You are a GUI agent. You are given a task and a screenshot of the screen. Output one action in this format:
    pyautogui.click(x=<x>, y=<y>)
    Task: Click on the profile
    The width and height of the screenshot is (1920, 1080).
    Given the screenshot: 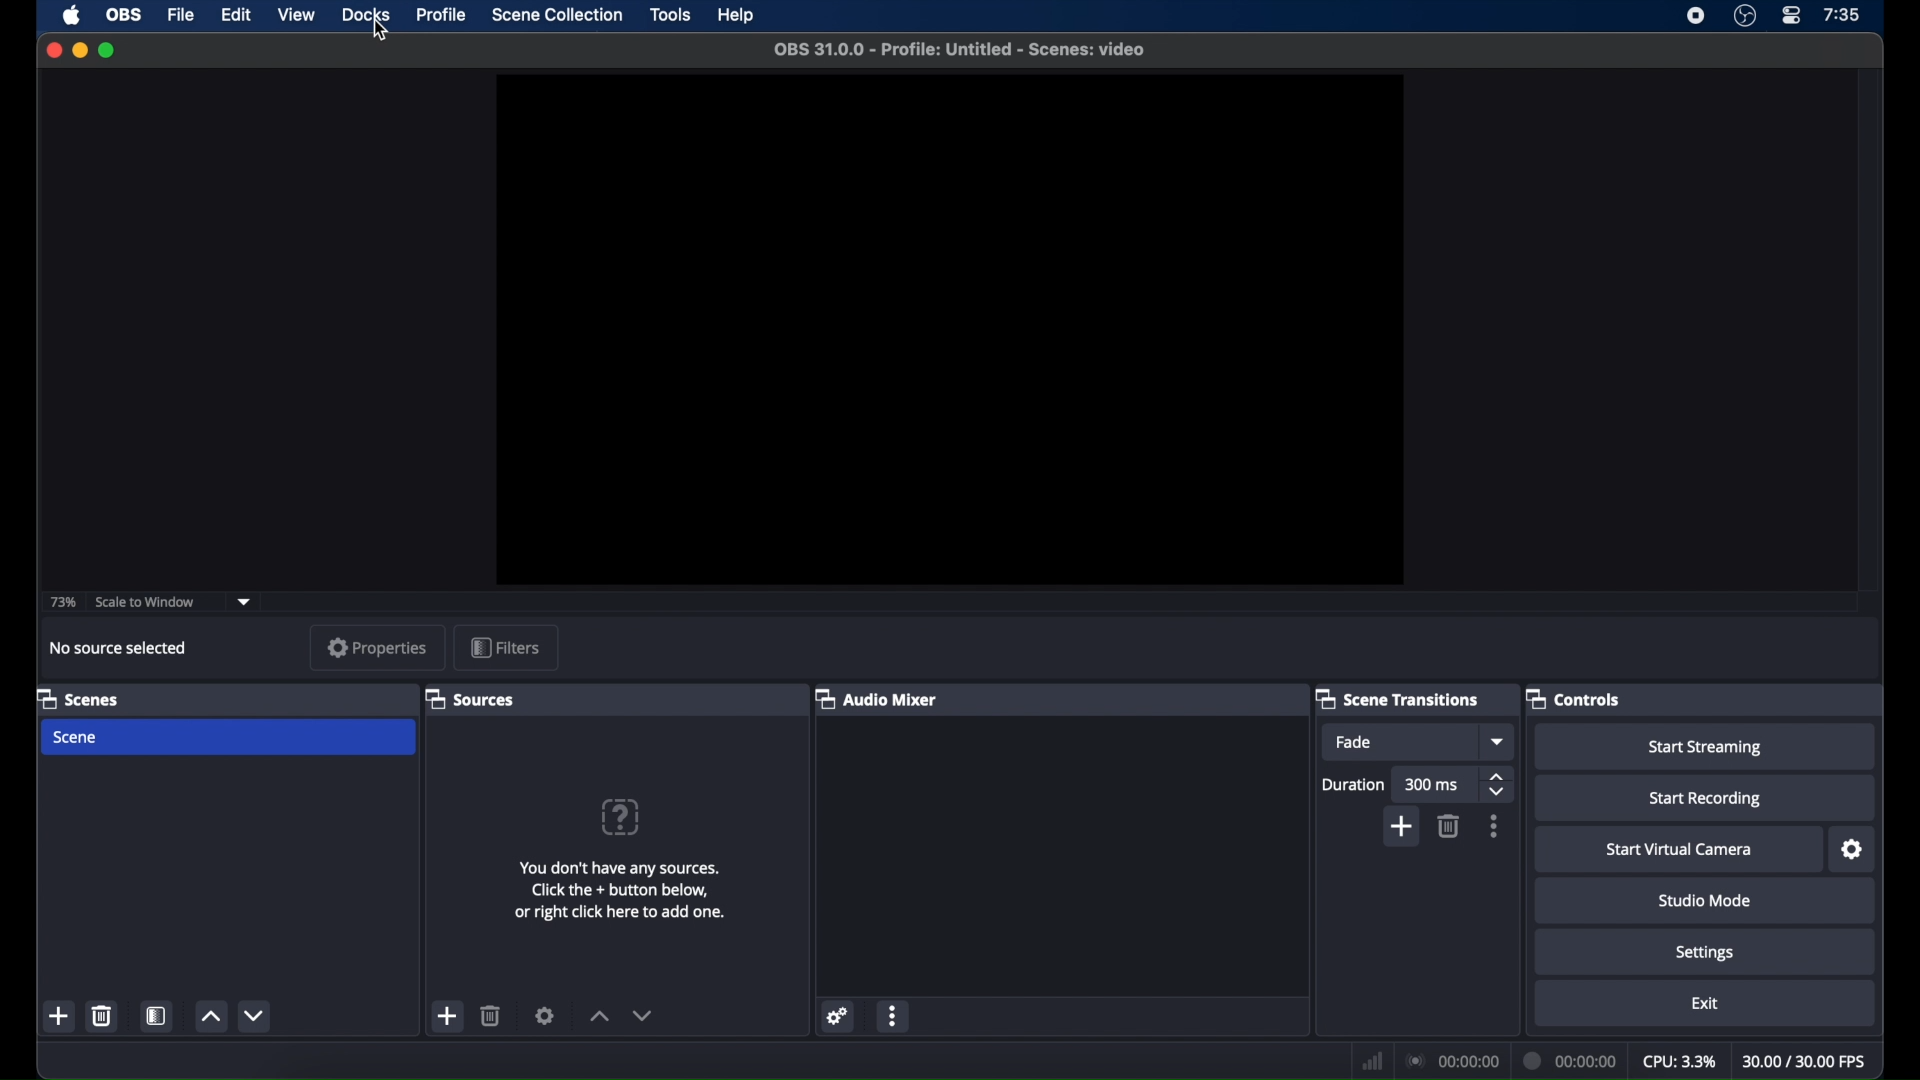 What is the action you would take?
    pyautogui.click(x=439, y=13)
    